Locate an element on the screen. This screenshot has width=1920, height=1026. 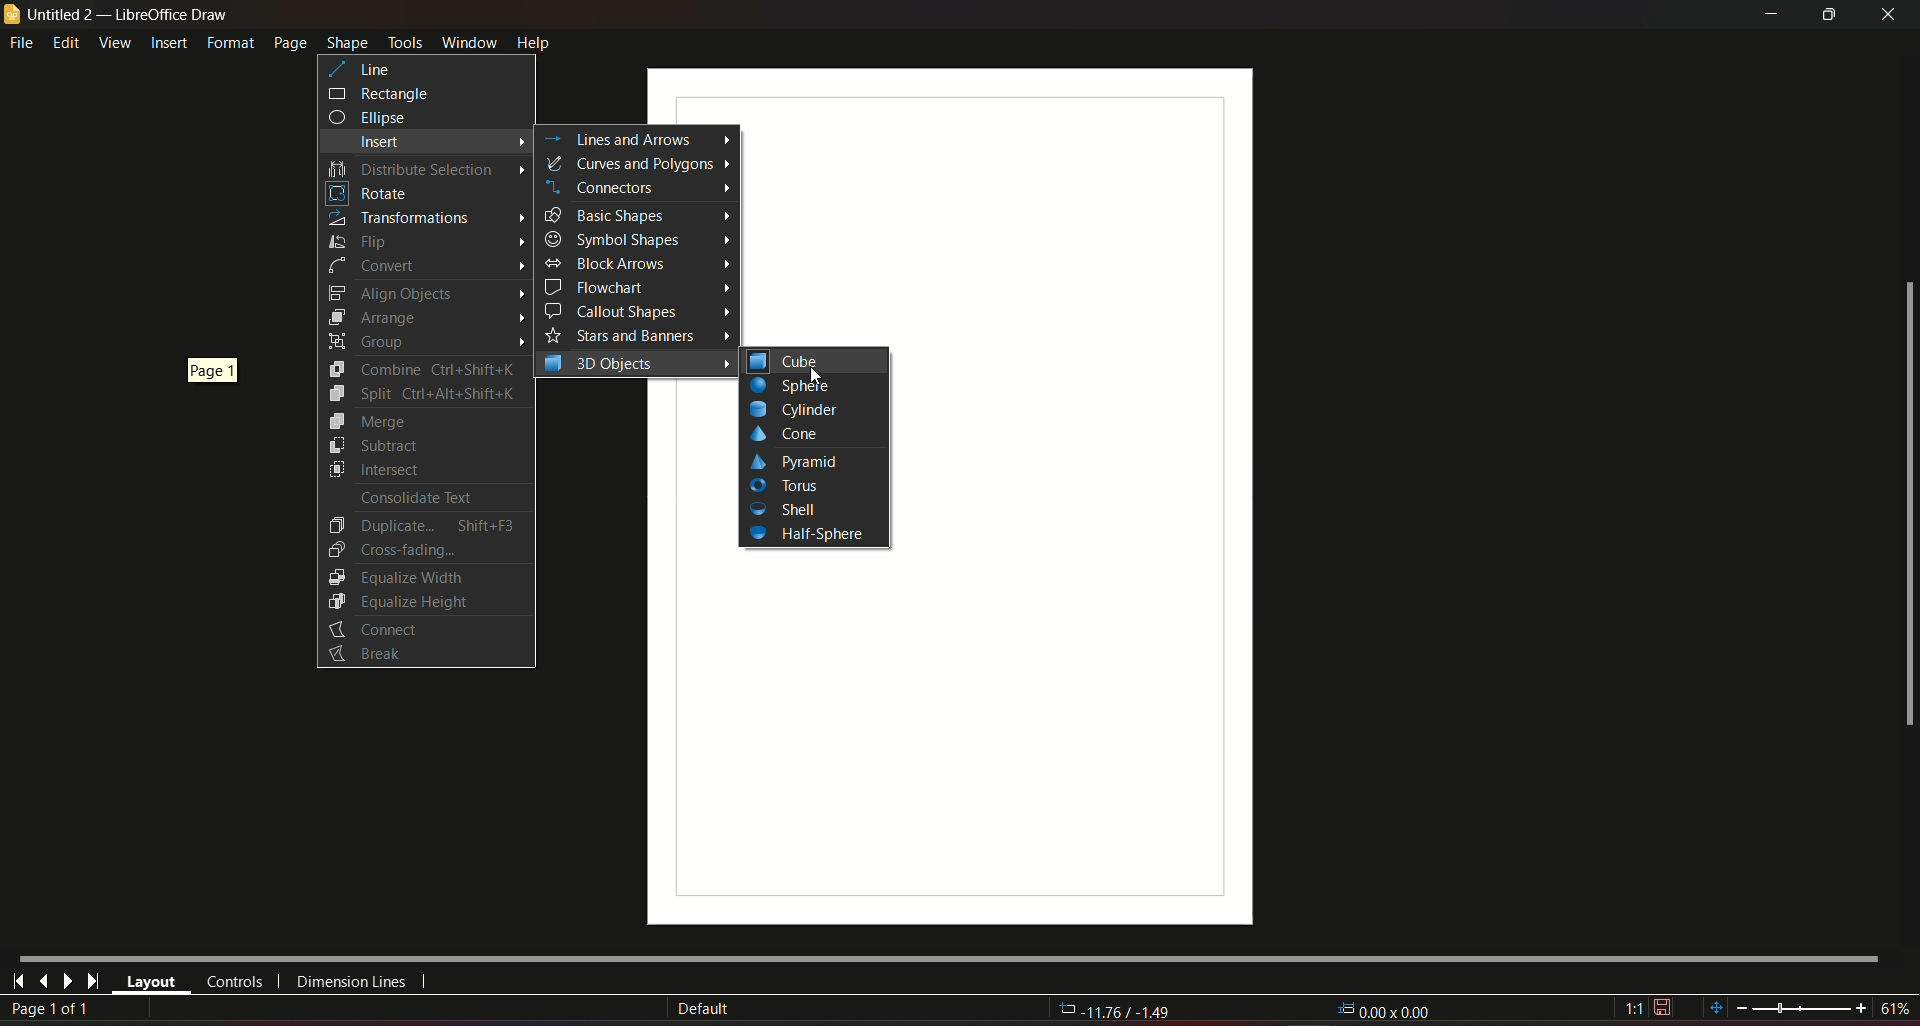
Callout shapes is located at coordinates (611, 311).